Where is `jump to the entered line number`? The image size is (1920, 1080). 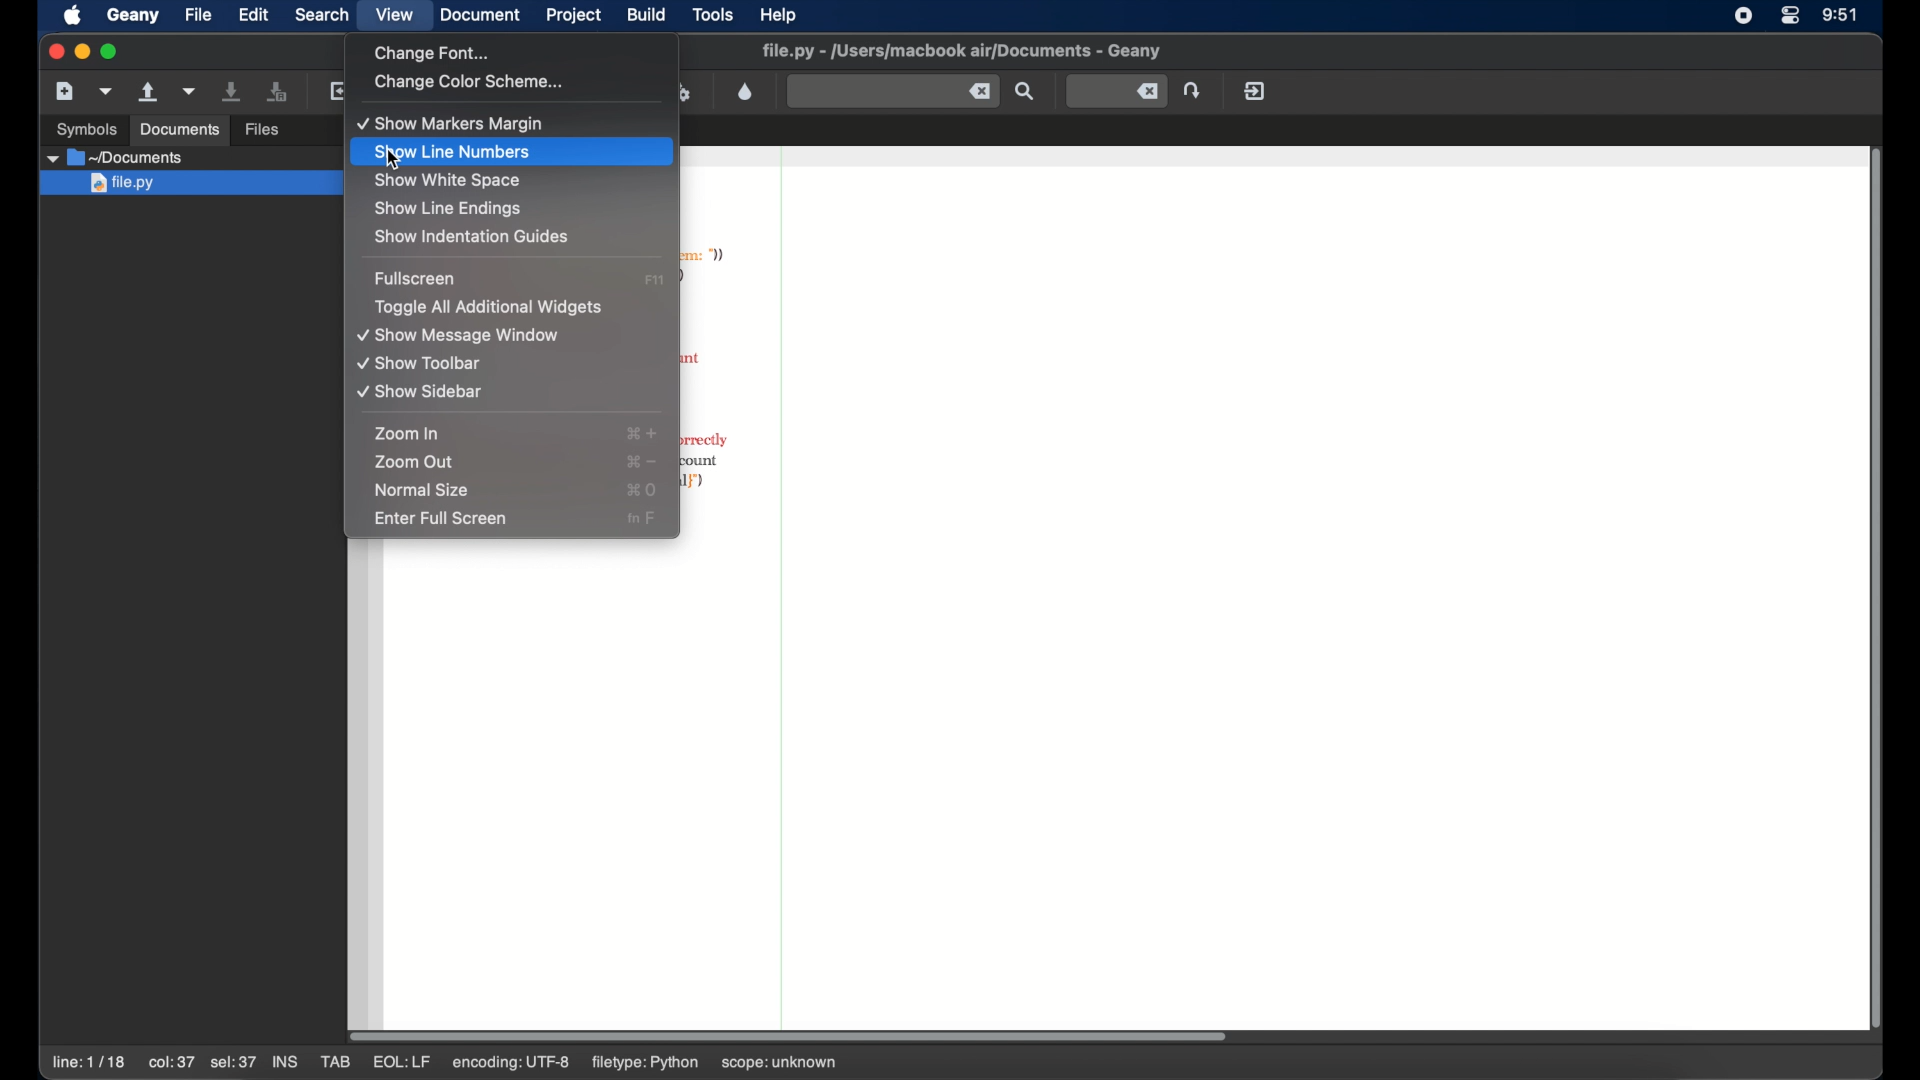
jump to the entered line number is located at coordinates (1194, 90).